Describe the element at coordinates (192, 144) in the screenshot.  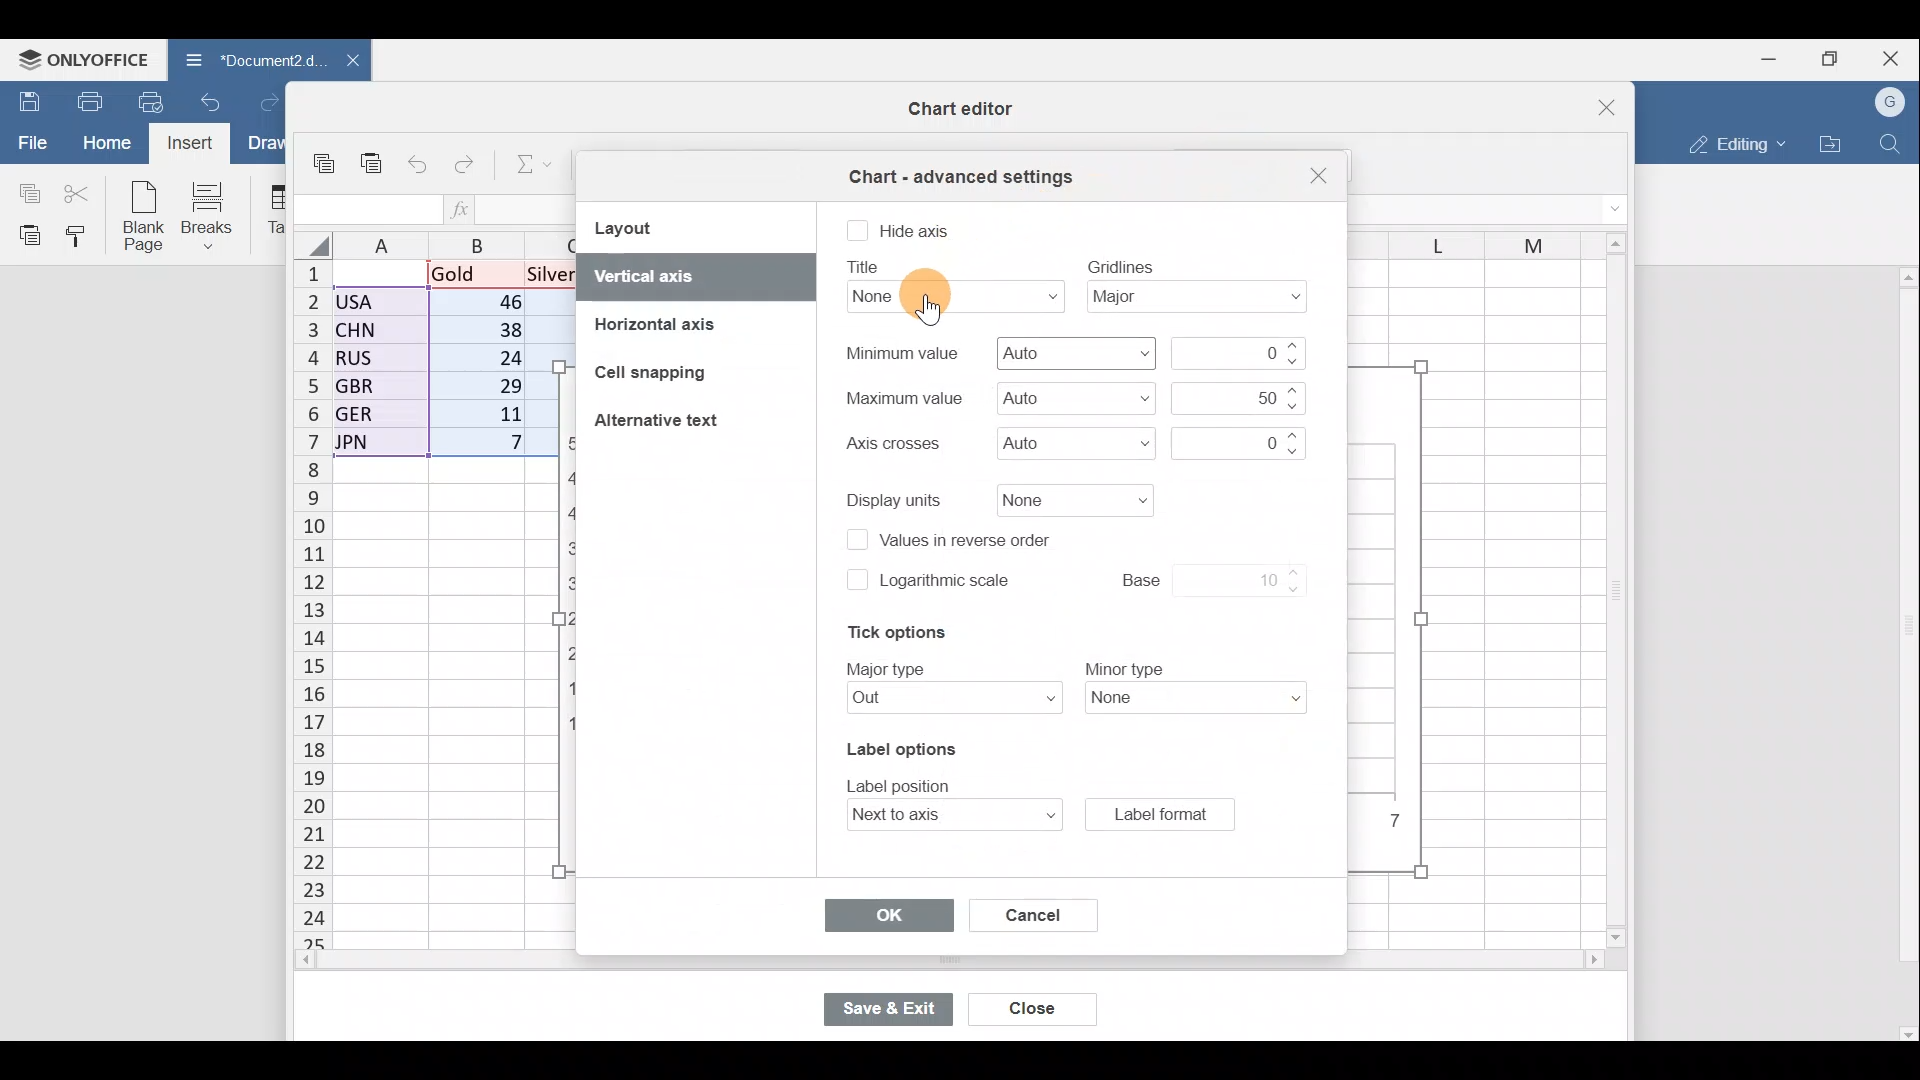
I see `Cursor on Insert` at that location.